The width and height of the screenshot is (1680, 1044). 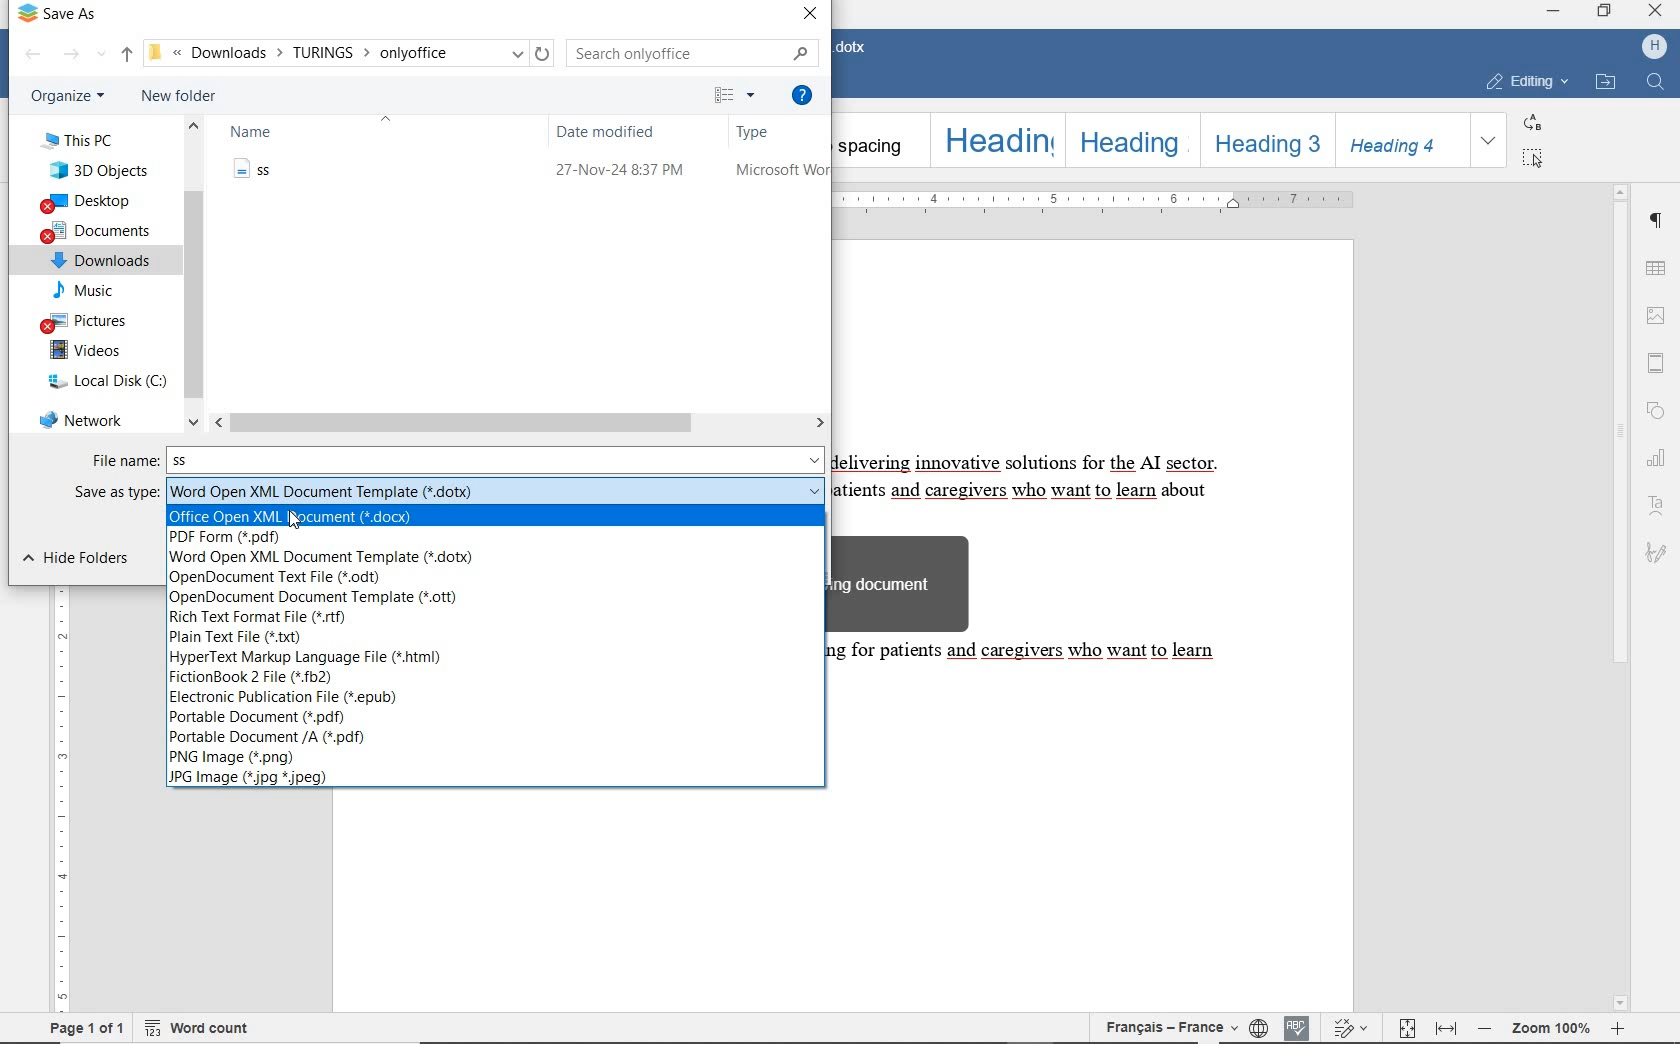 What do you see at coordinates (1659, 411) in the screenshot?
I see `SHAPE` at bounding box center [1659, 411].